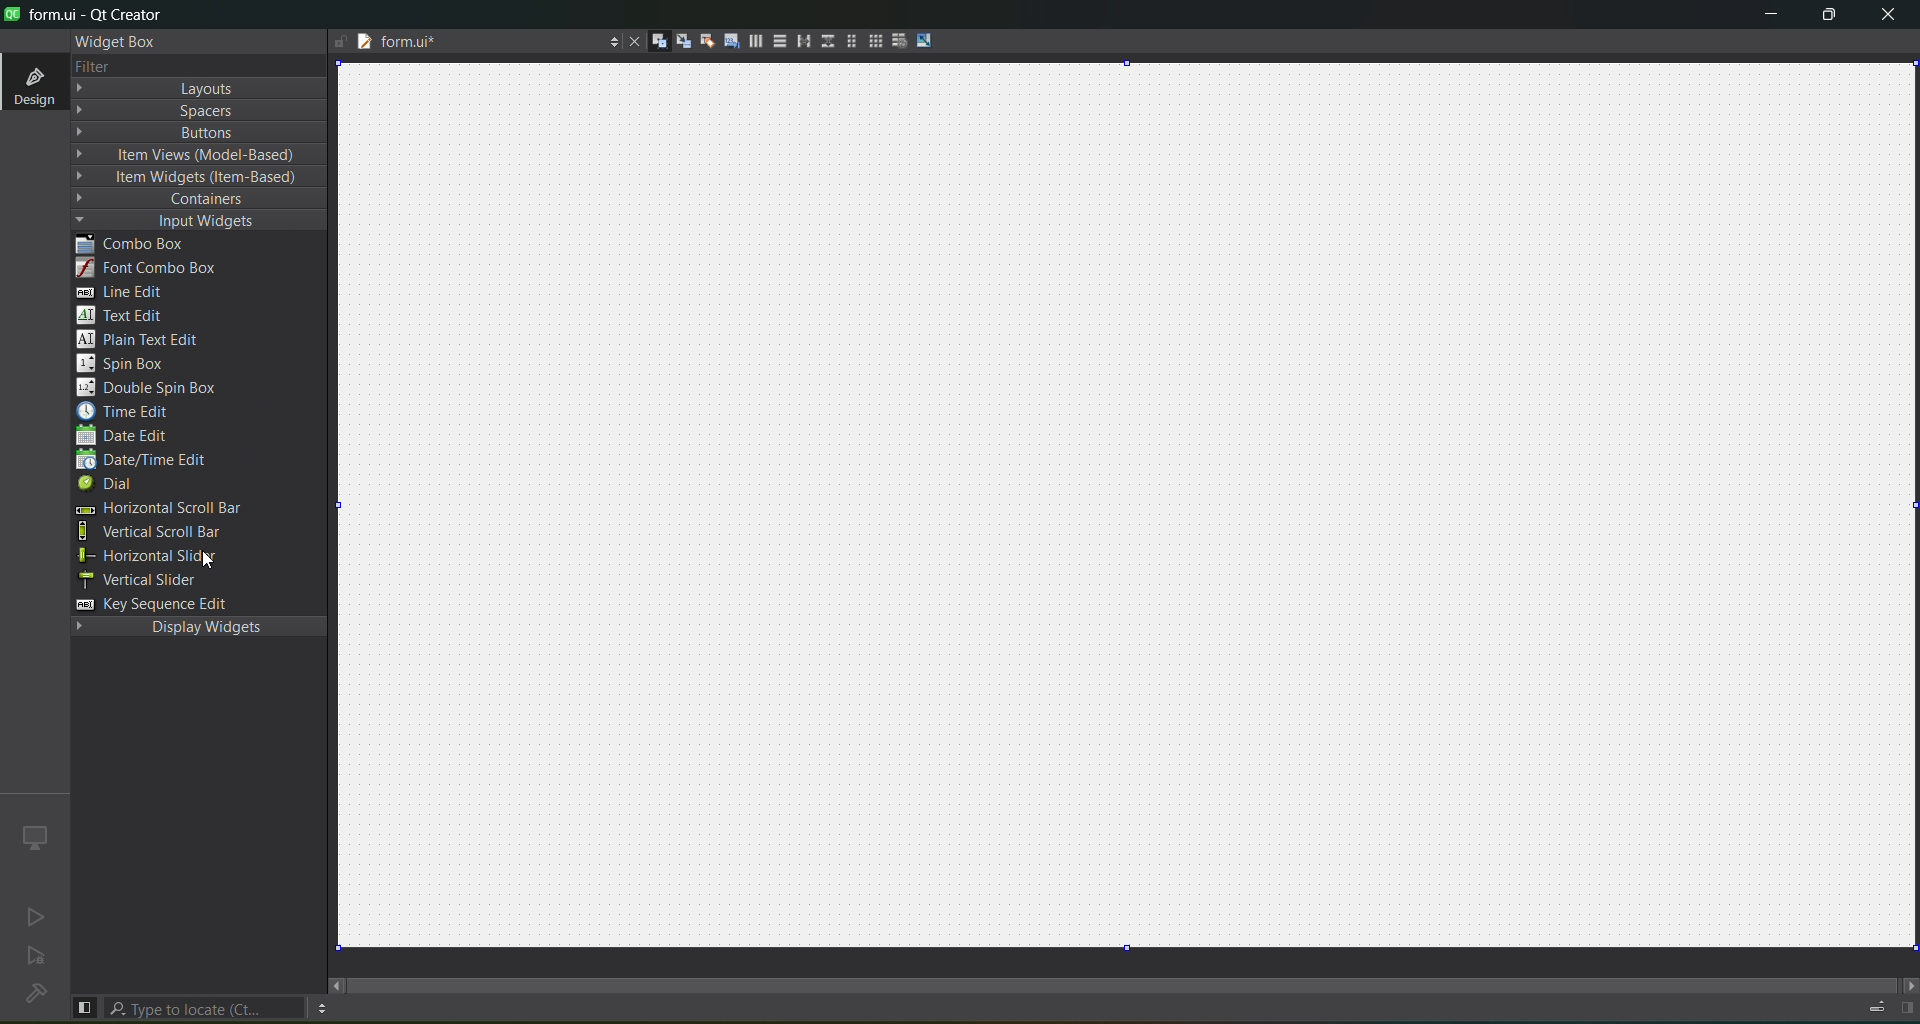 The width and height of the screenshot is (1920, 1024). What do you see at coordinates (156, 557) in the screenshot?
I see `horizontal slider` at bounding box center [156, 557].